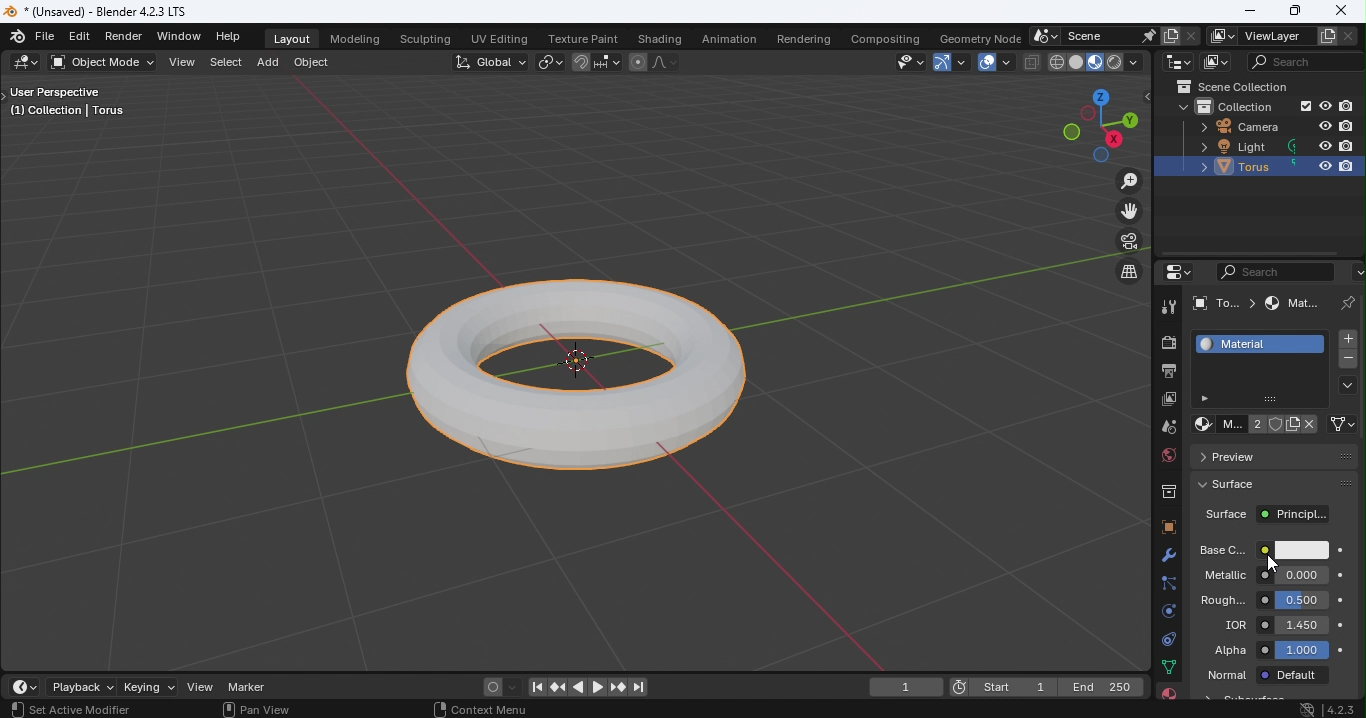 This screenshot has width=1366, height=718. I want to click on Proportional editing fallout, so click(664, 60).